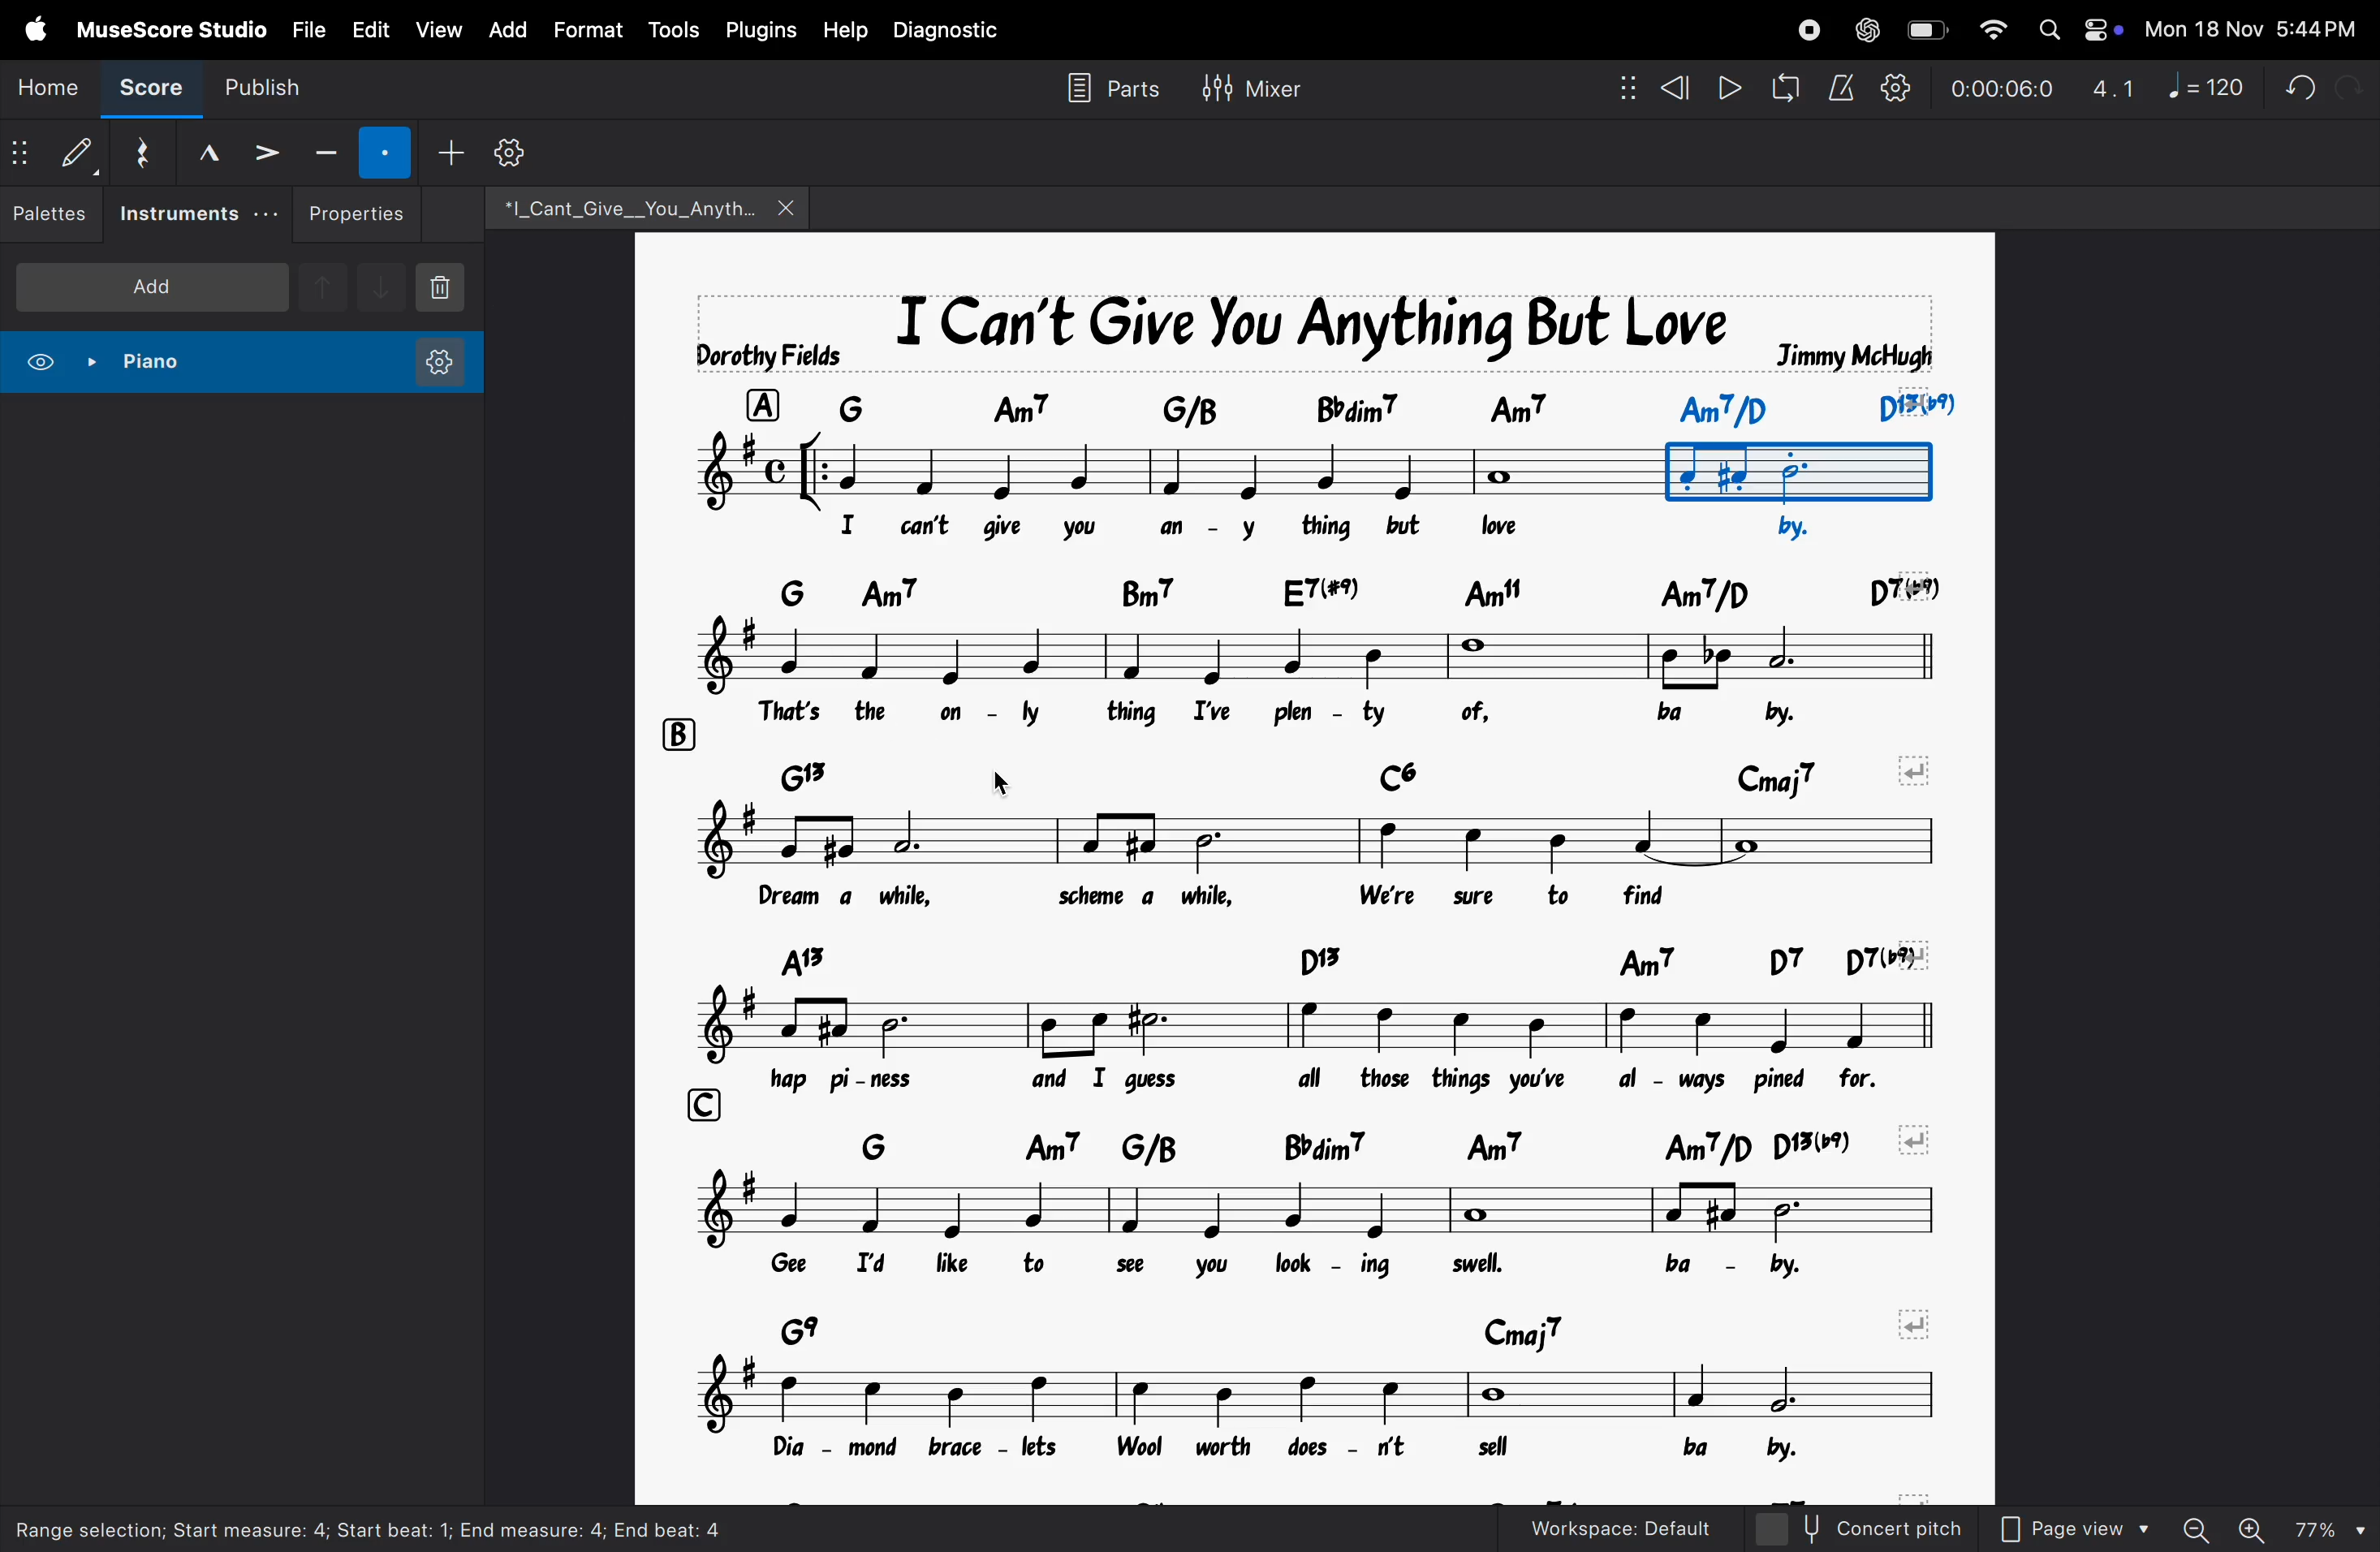 This screenshot has height=1552, width=2380. Describe the element at coordinates (44, 91) in the screenshot. I see `home` at that location.